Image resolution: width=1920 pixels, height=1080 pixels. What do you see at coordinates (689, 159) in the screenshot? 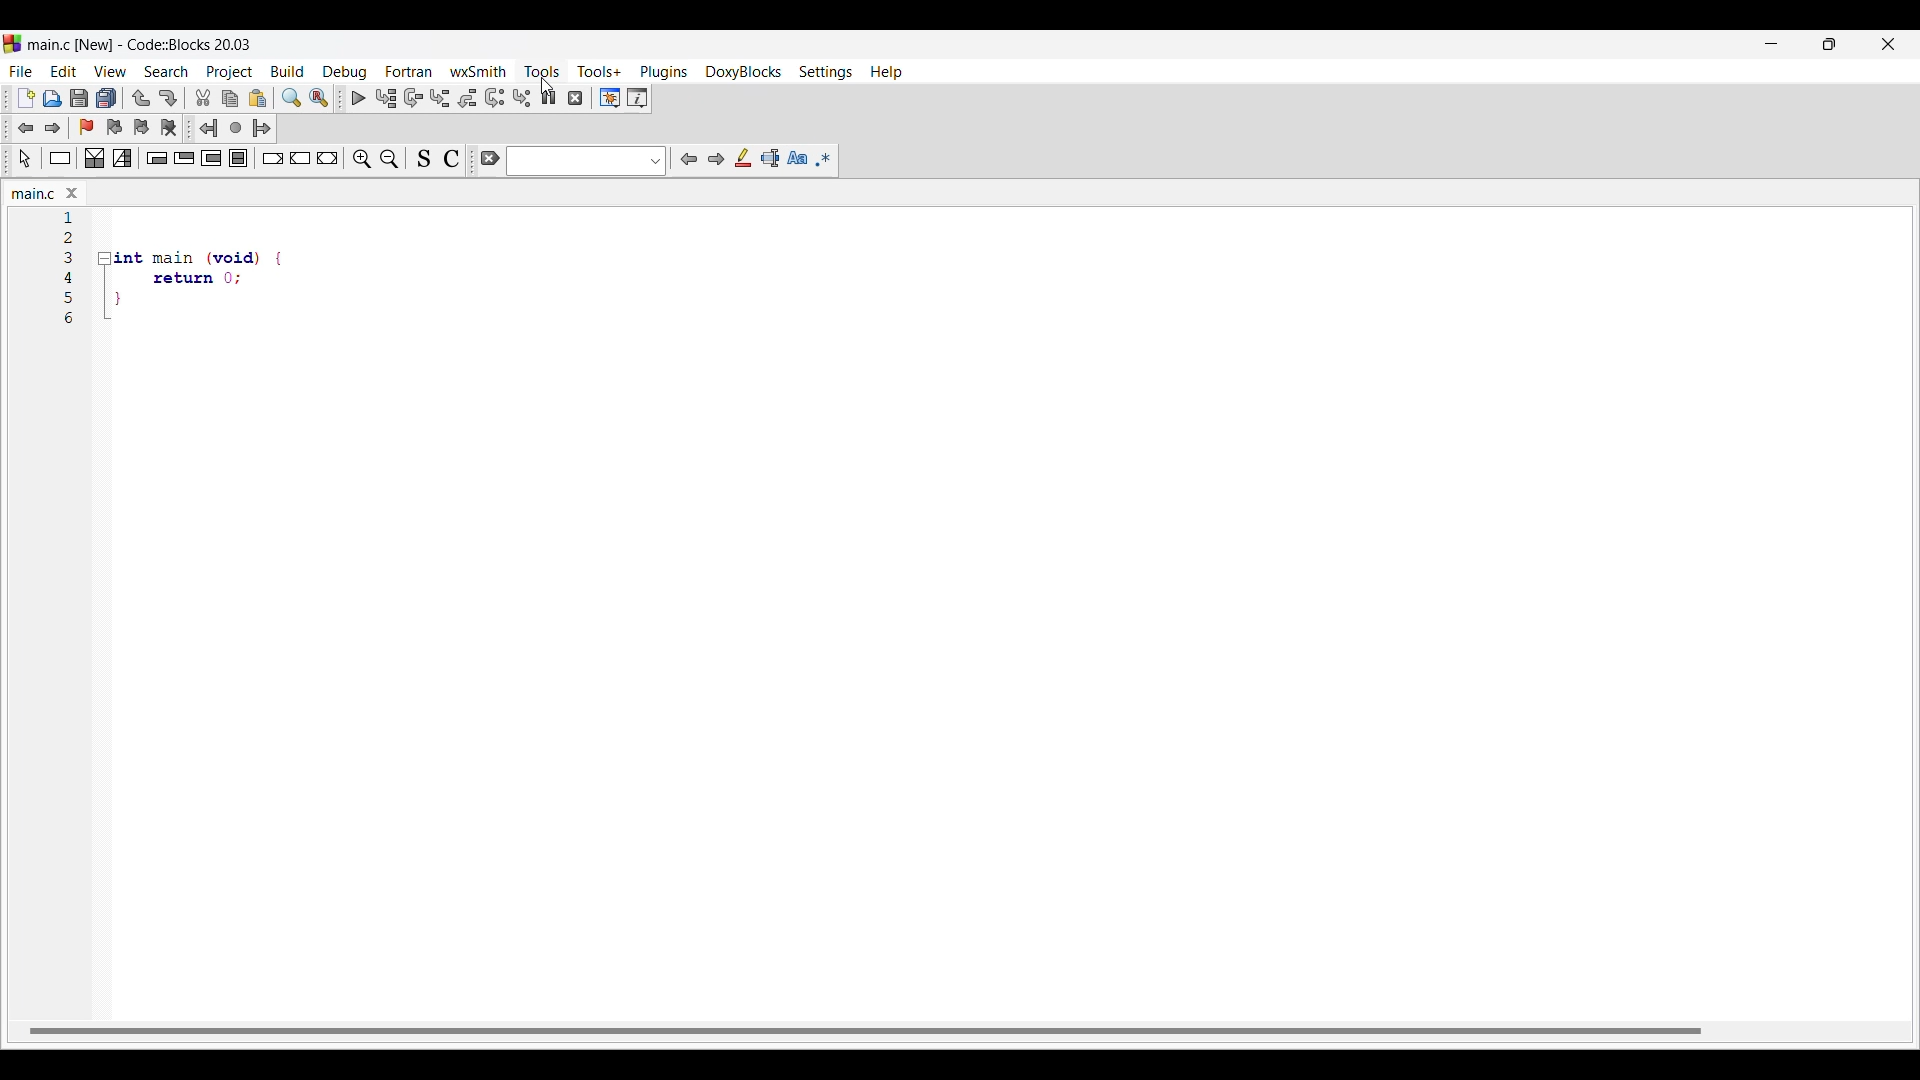
I see `Previous` at bounding box center [689, 159].